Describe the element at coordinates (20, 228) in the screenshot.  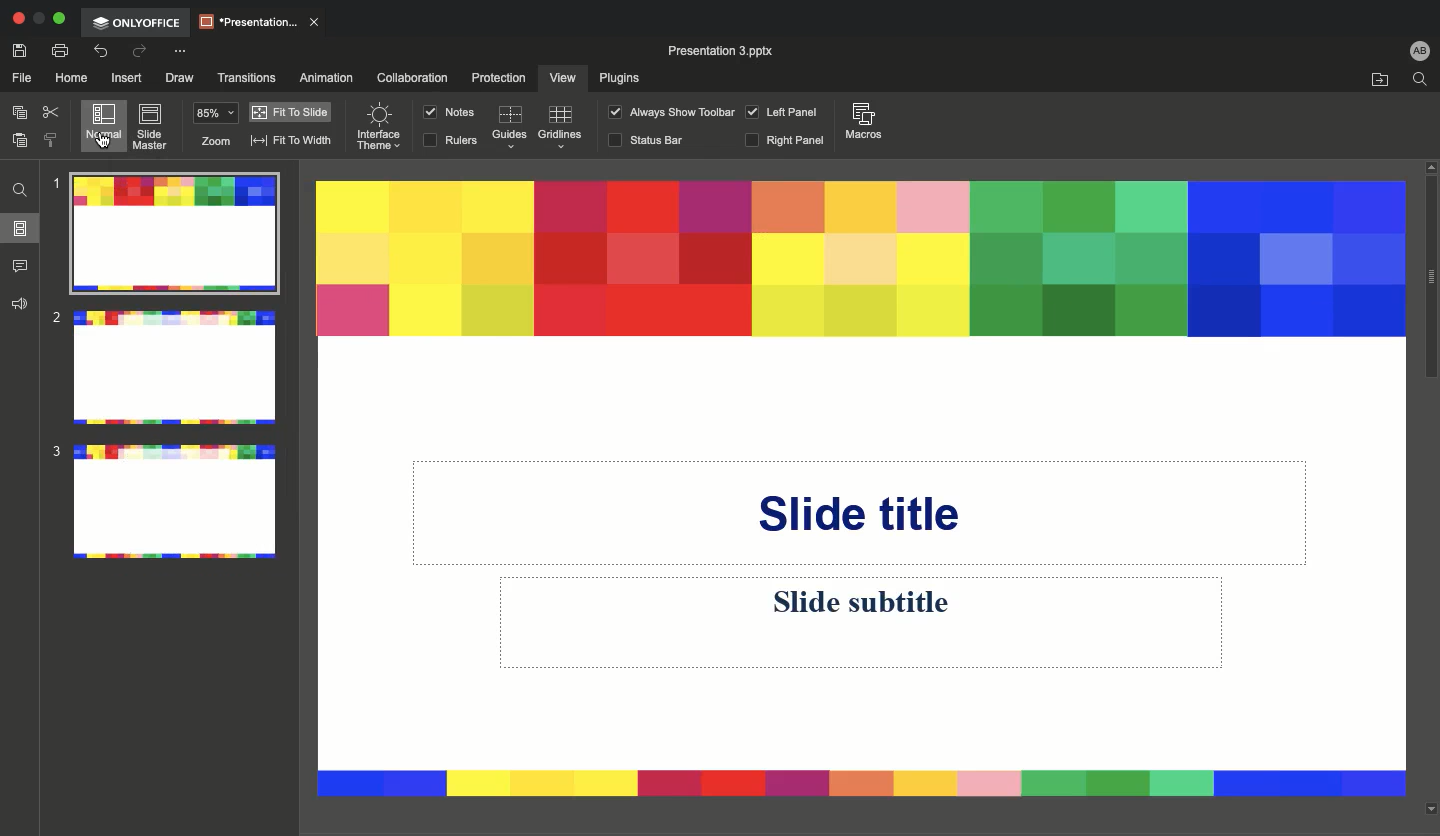
I see `Slides` at that location.